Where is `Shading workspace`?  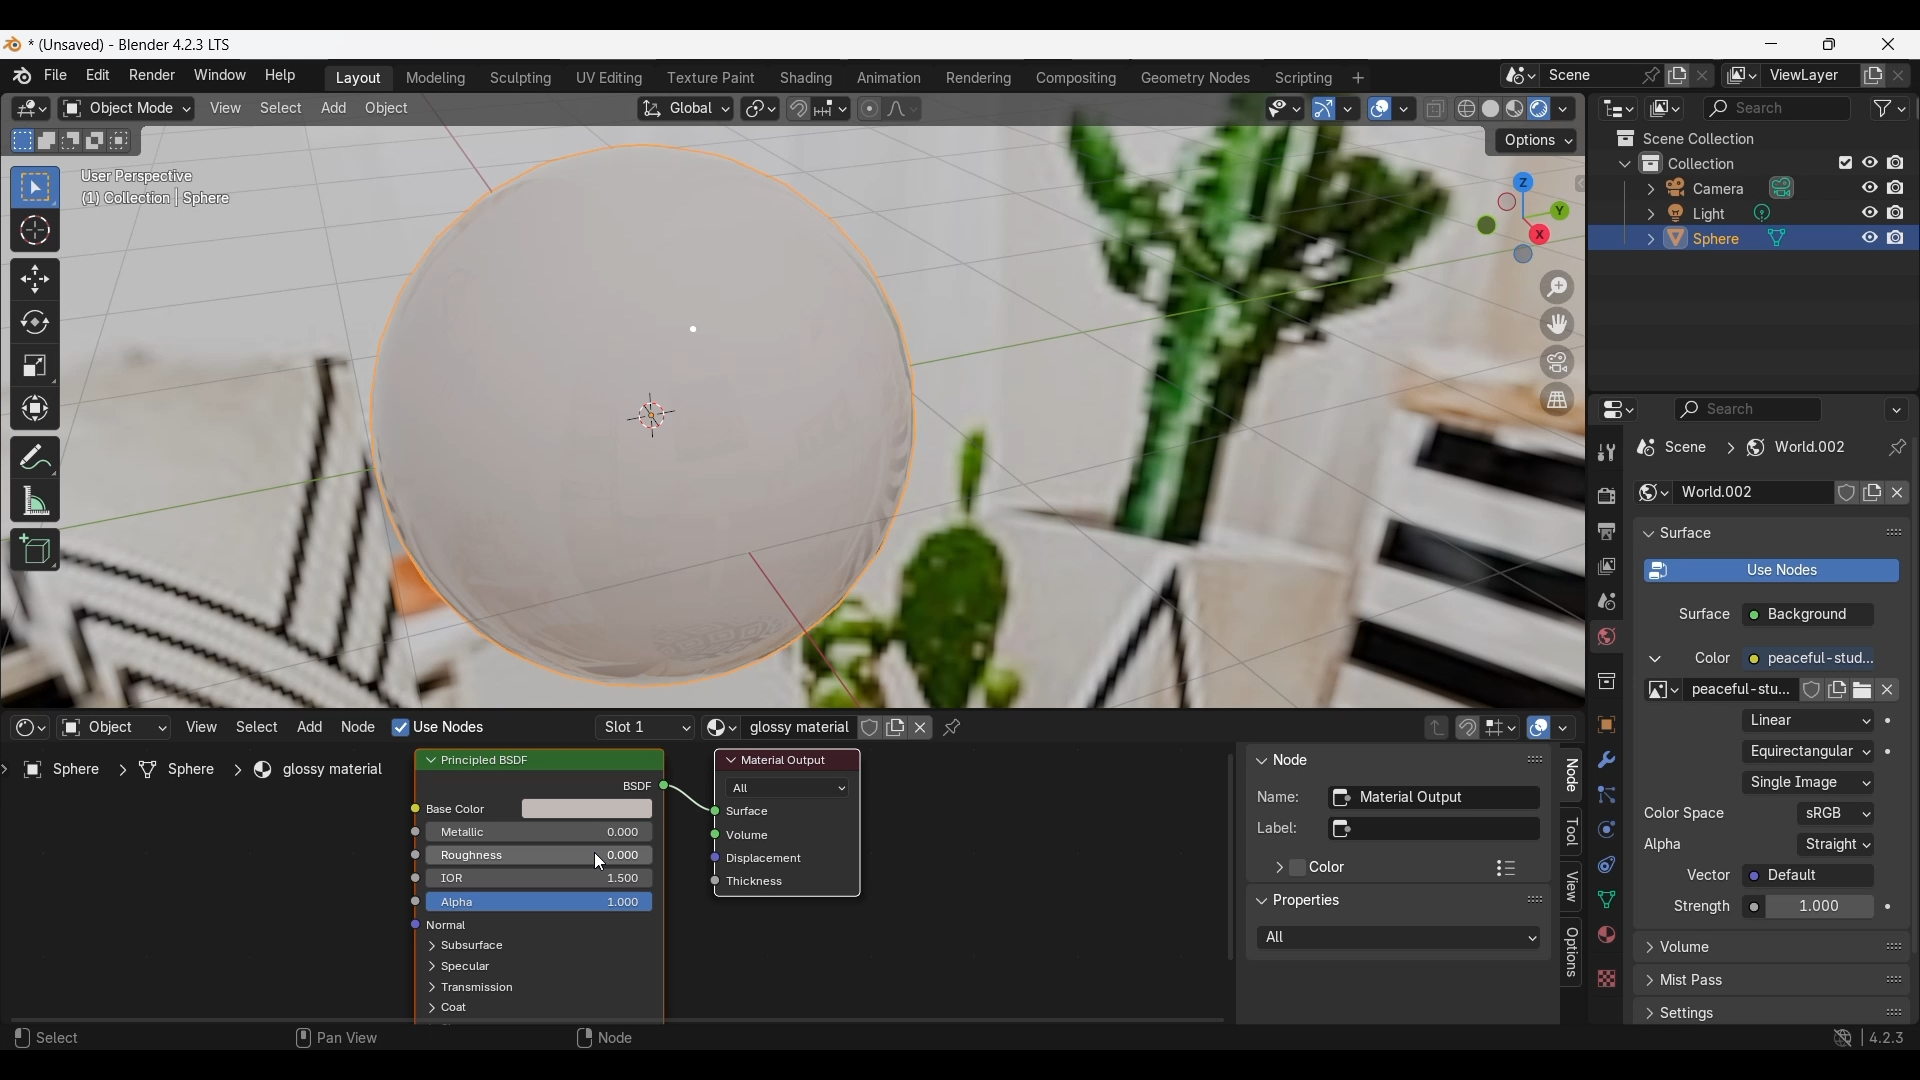 Shading workspace is located at coordinates (806, 79).